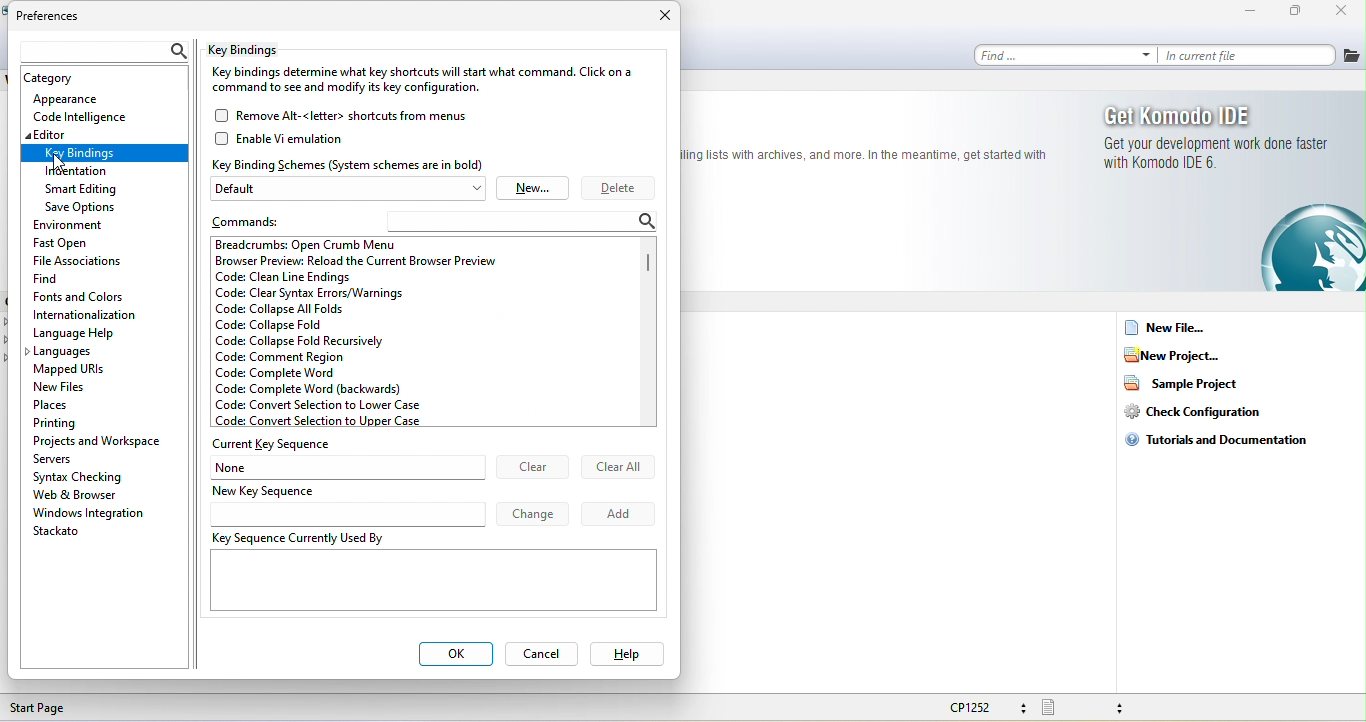 The height and width of the screenshot is (722, 1366). I want to click on projects and workspace, so click(98, 439).